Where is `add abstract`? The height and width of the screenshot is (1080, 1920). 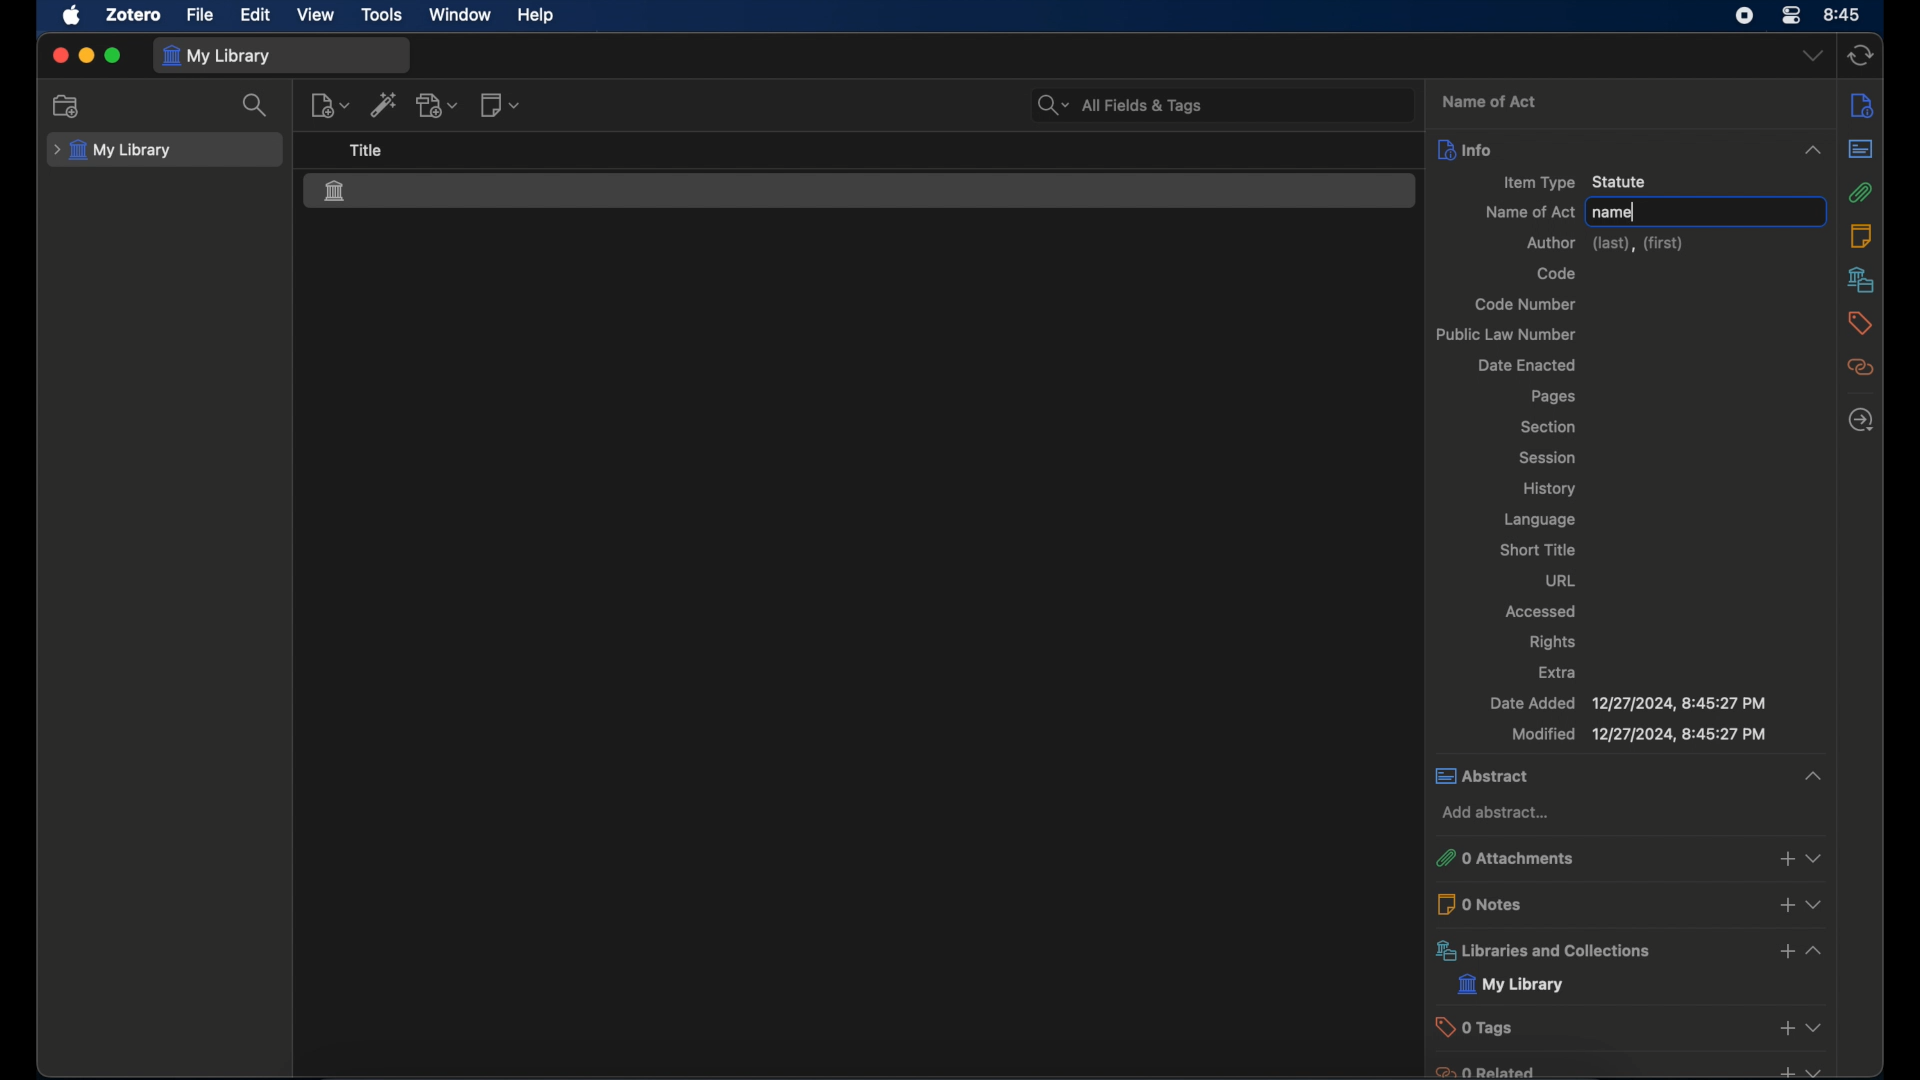
add abstract is located at coordinates (1500, 813).